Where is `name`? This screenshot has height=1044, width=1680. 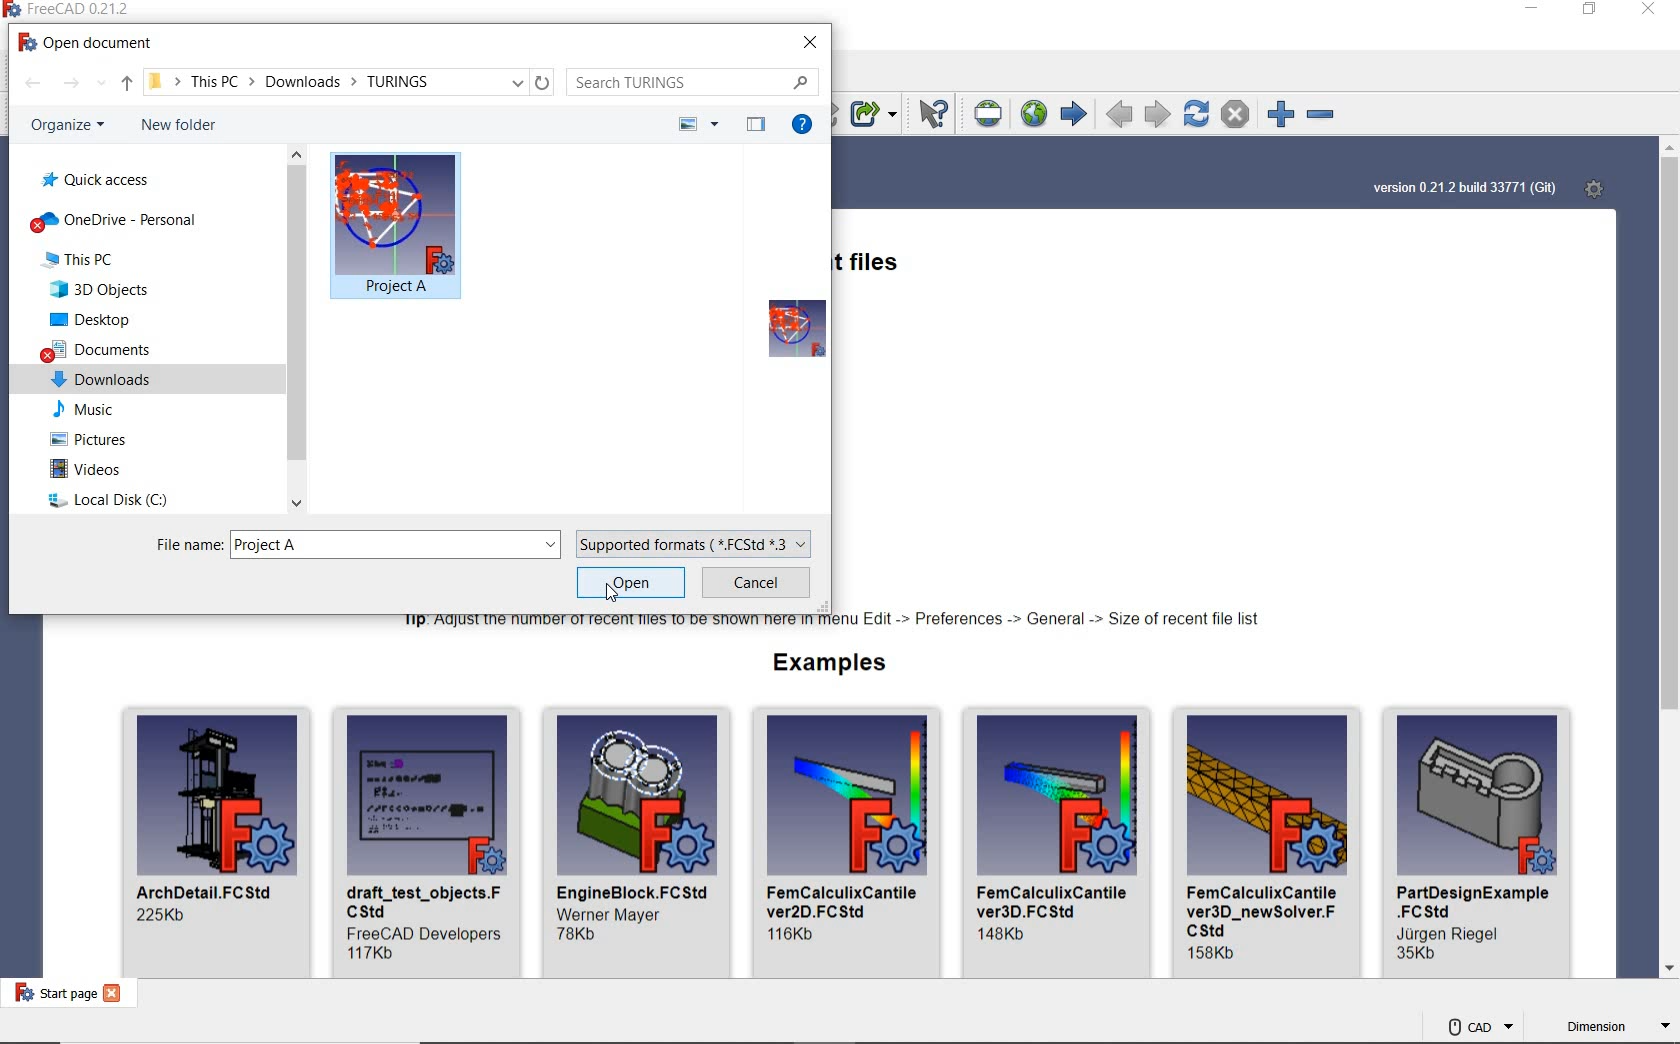 name is located at coordinates (1475, 902).